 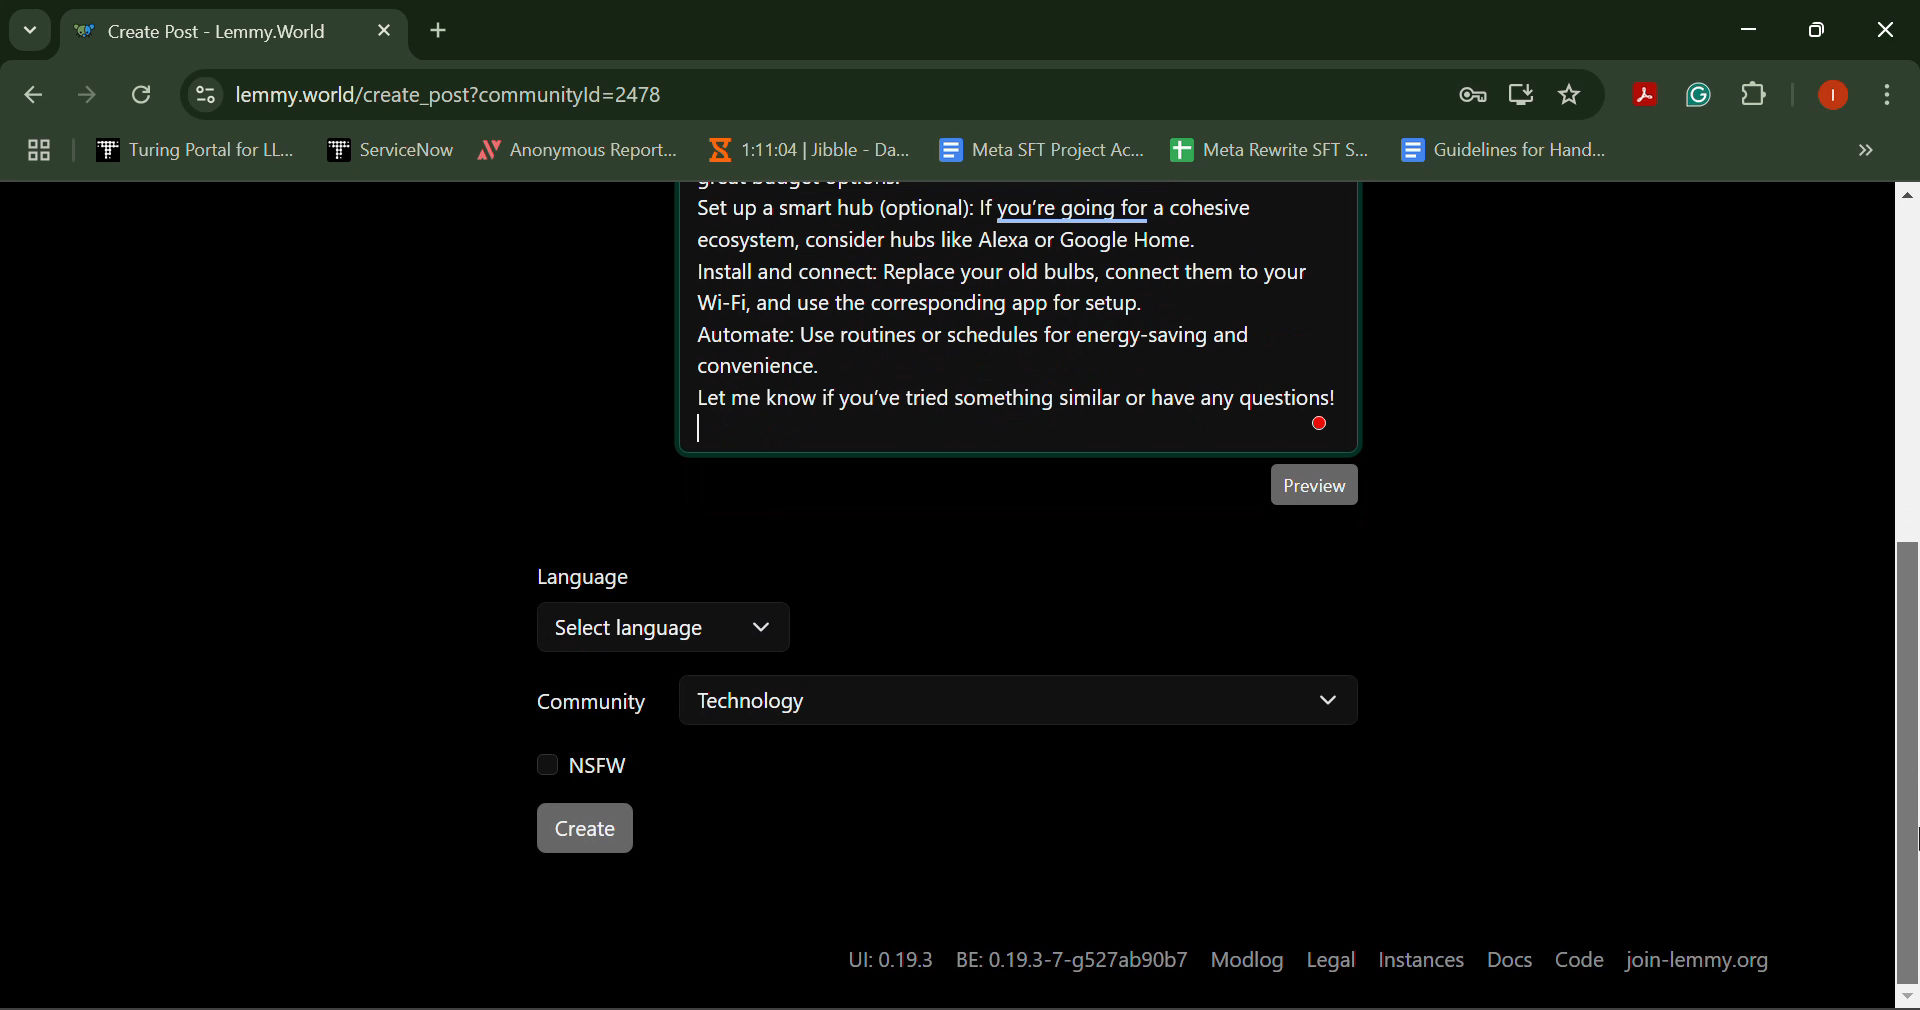 I want to click on Create Post Button, so click(x=584, y=828).